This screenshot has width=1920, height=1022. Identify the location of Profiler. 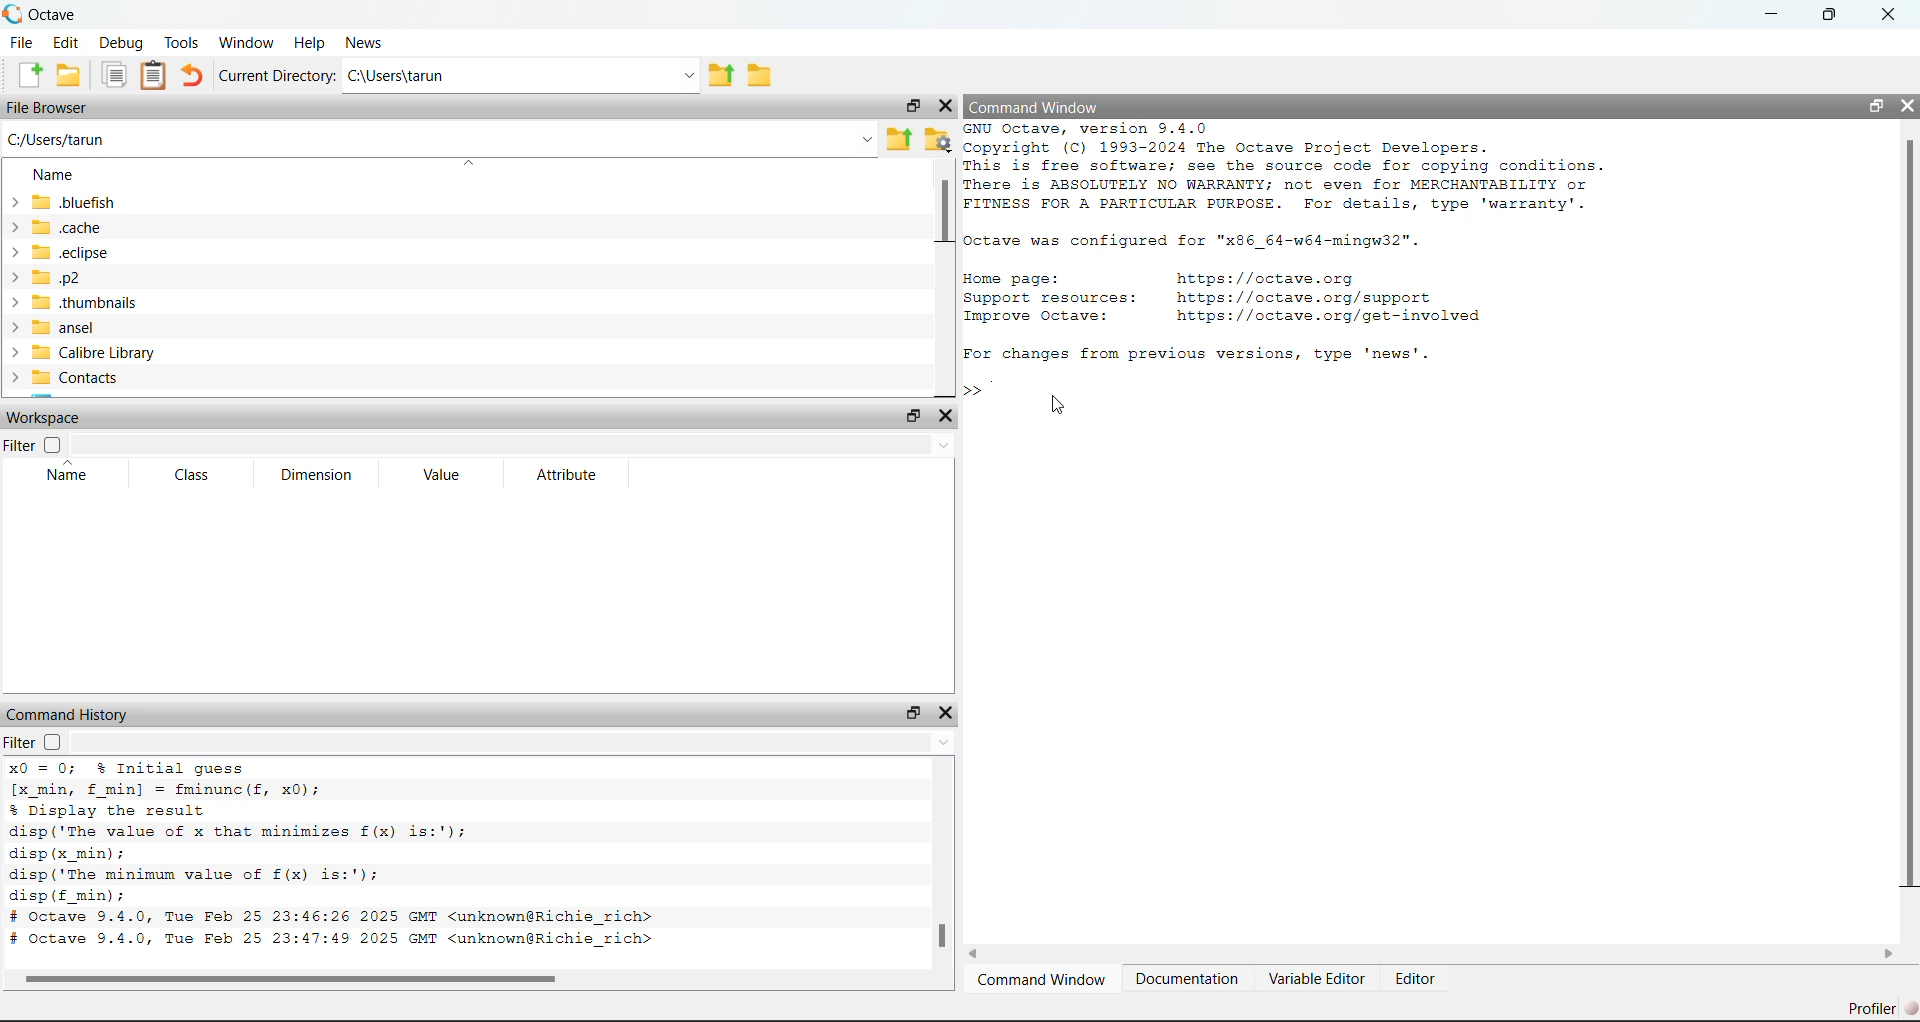
(1872, 1002).